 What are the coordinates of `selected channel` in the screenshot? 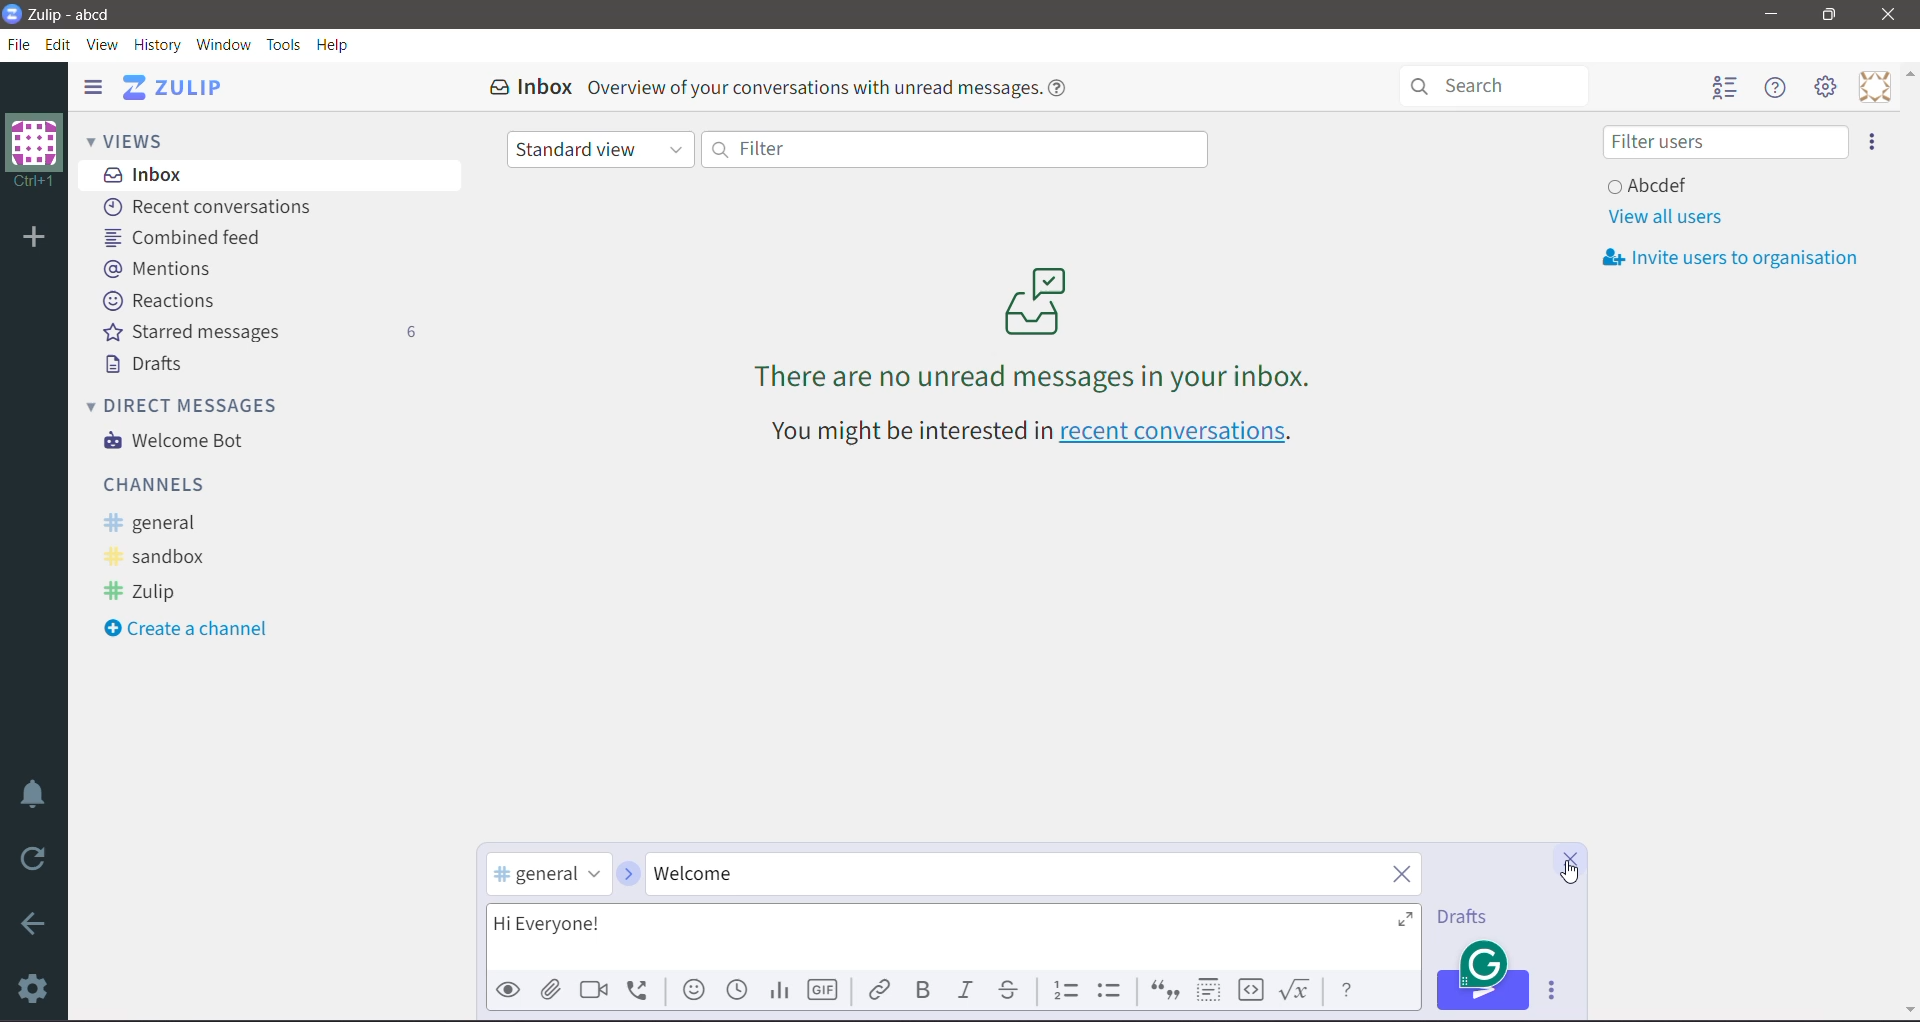 It's located at (550, 875).